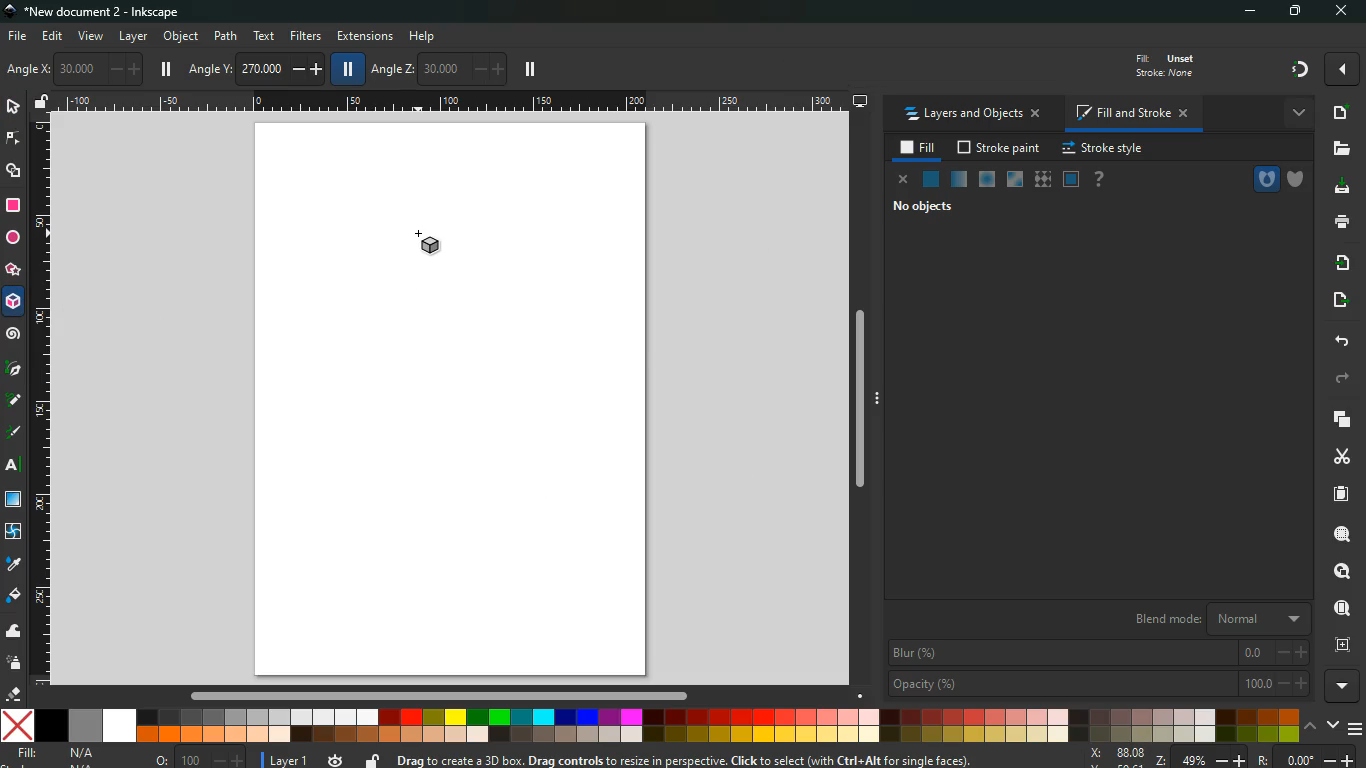 This screenshot has width=1366, height=768. I want to click on down, so click(1334, 726).